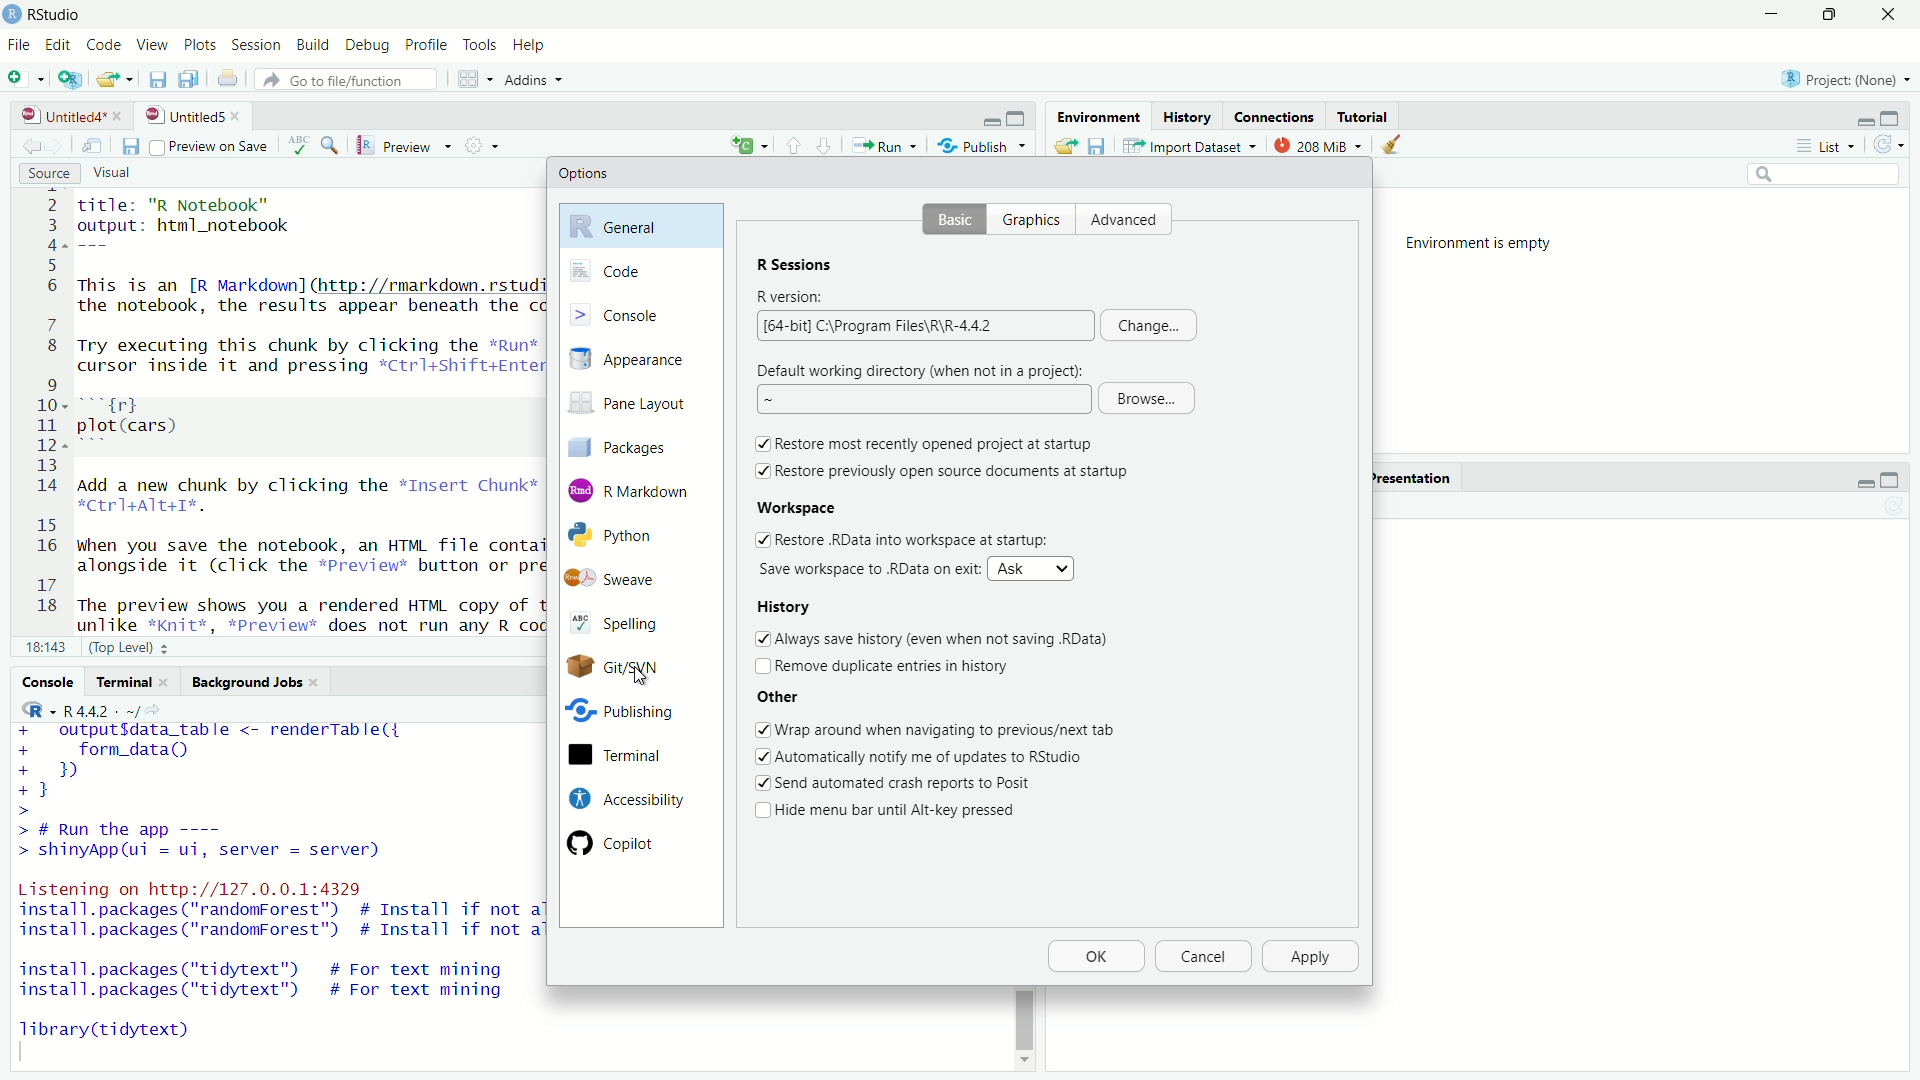 Image resolution: width=1920 pixels, height=1080 pixels. I want to click on Code, so click(102, 46).